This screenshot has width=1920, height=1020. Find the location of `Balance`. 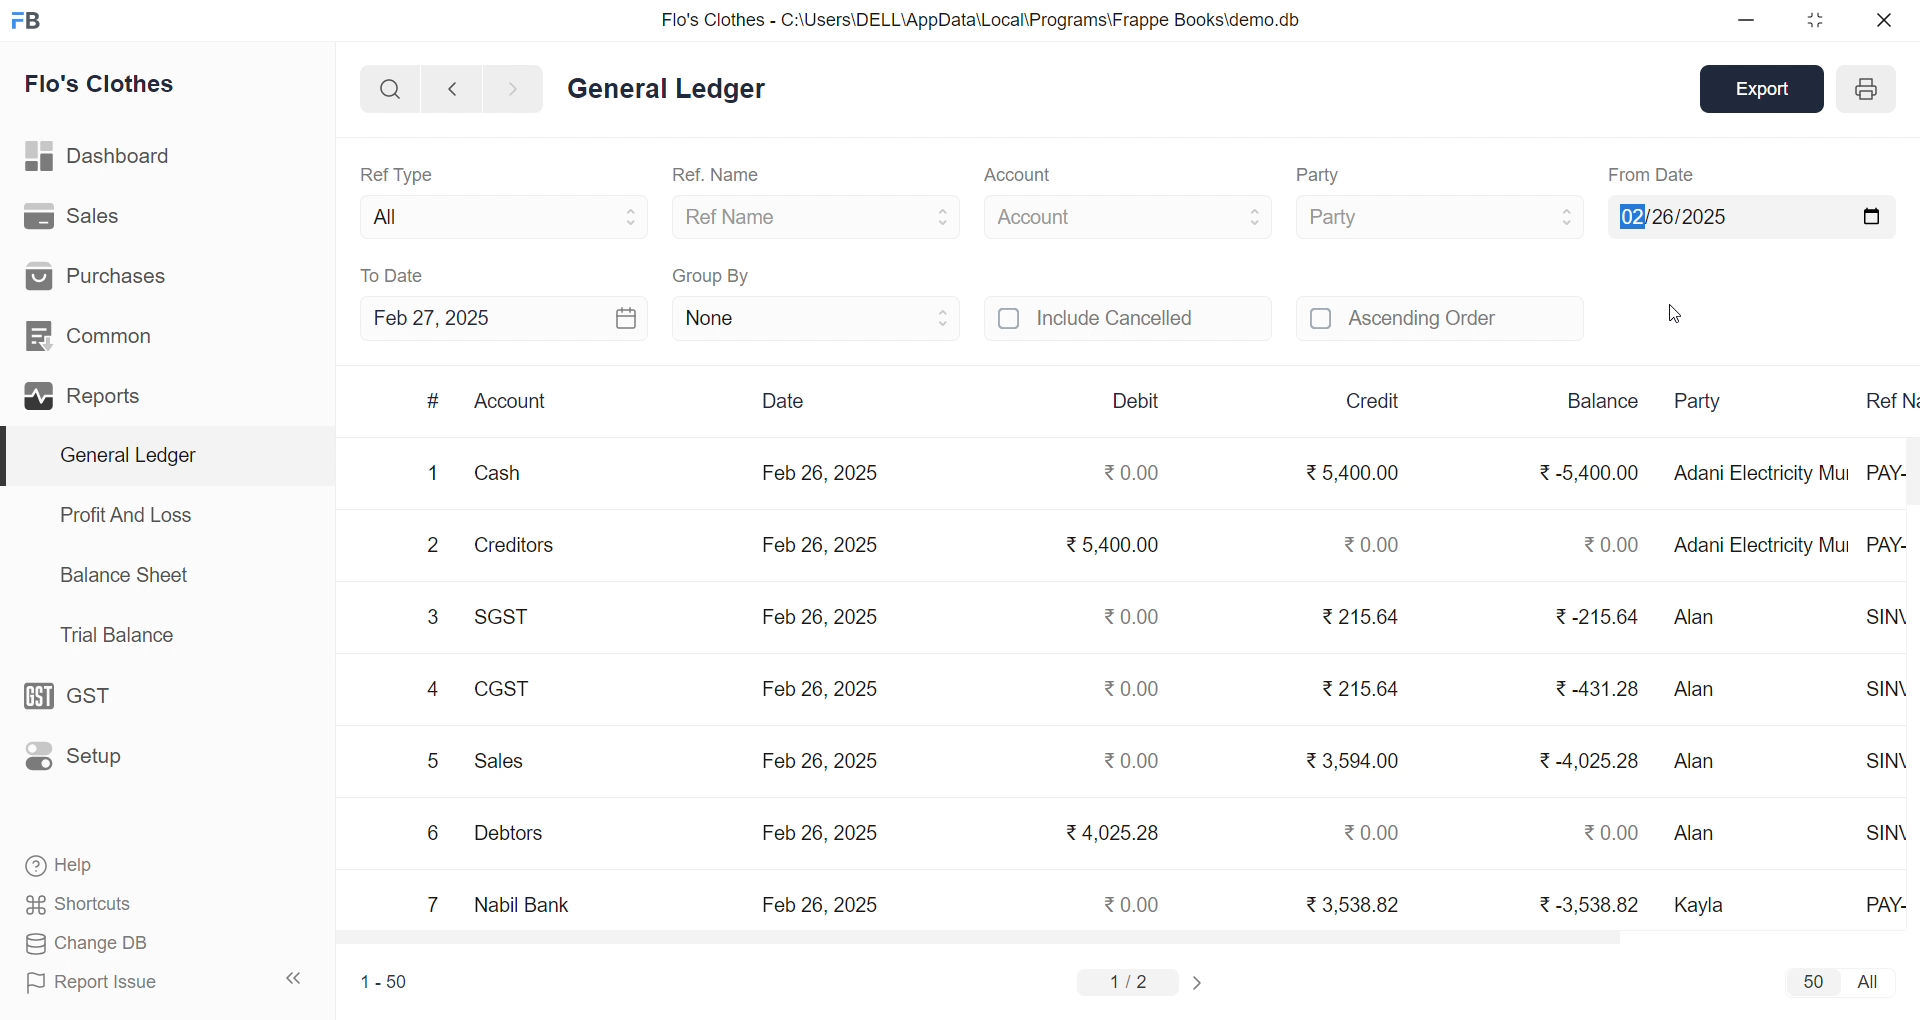

Balance is located at coordinates (1603, 401).